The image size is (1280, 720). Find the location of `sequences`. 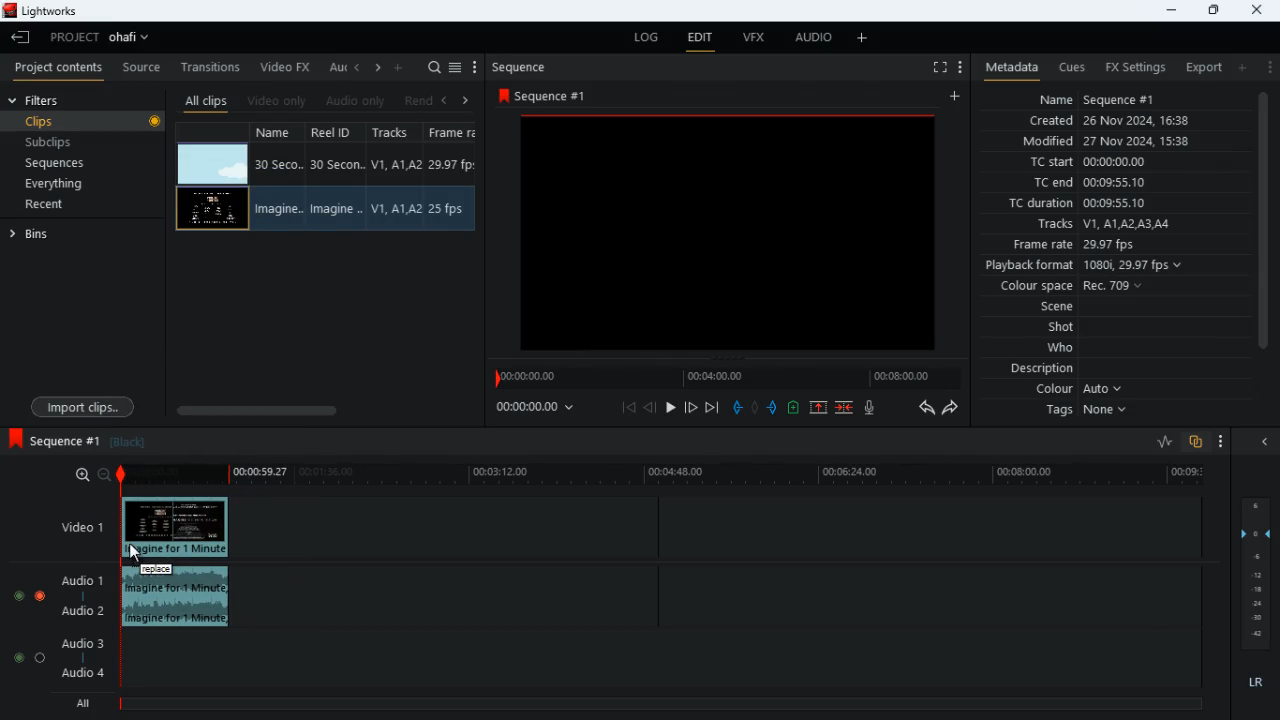

sequences is located at coordinates (62, 164).